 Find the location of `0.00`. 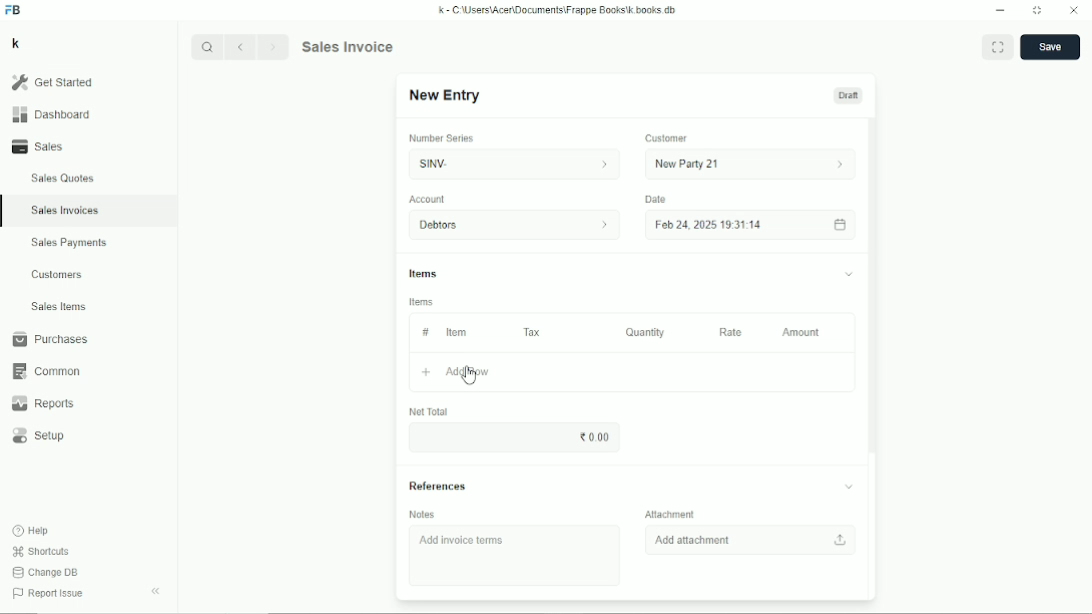

0.00 is located at coordinates (596, 436).